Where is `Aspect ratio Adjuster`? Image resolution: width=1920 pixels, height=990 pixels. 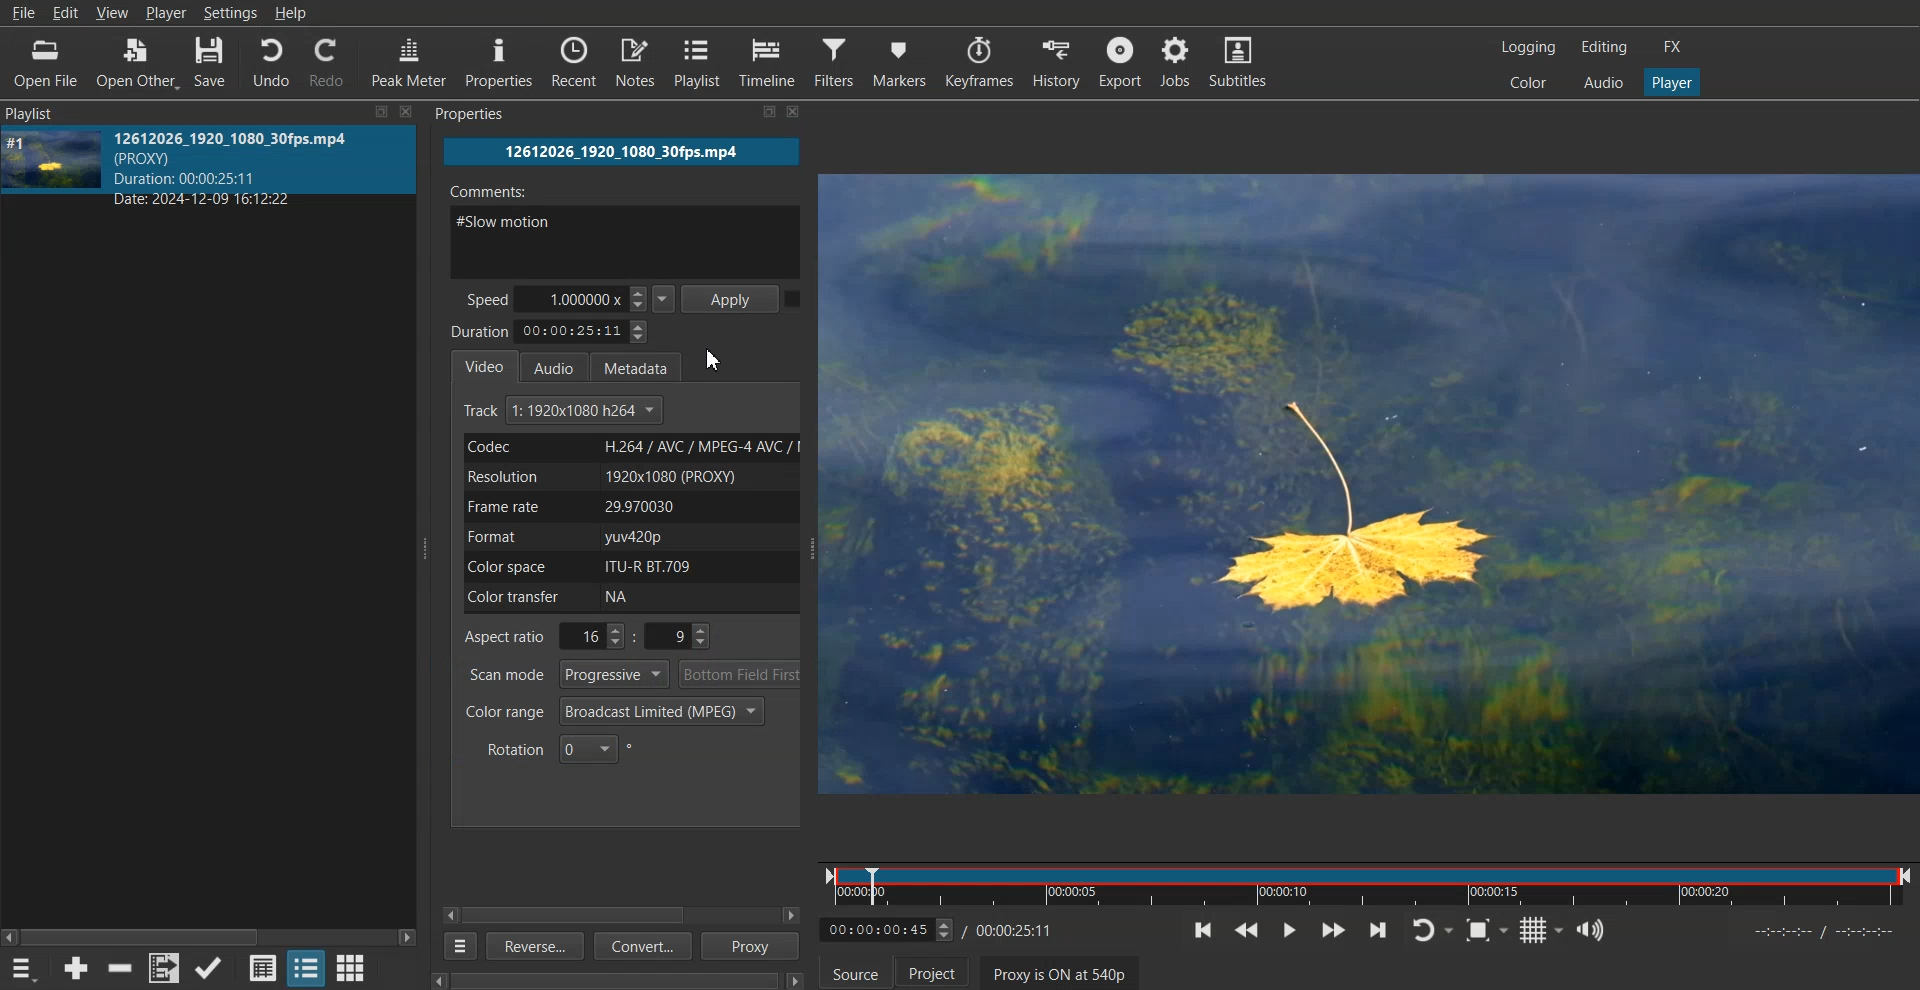
Aspect ratio Adjuster is located at coordinates (590, 636).